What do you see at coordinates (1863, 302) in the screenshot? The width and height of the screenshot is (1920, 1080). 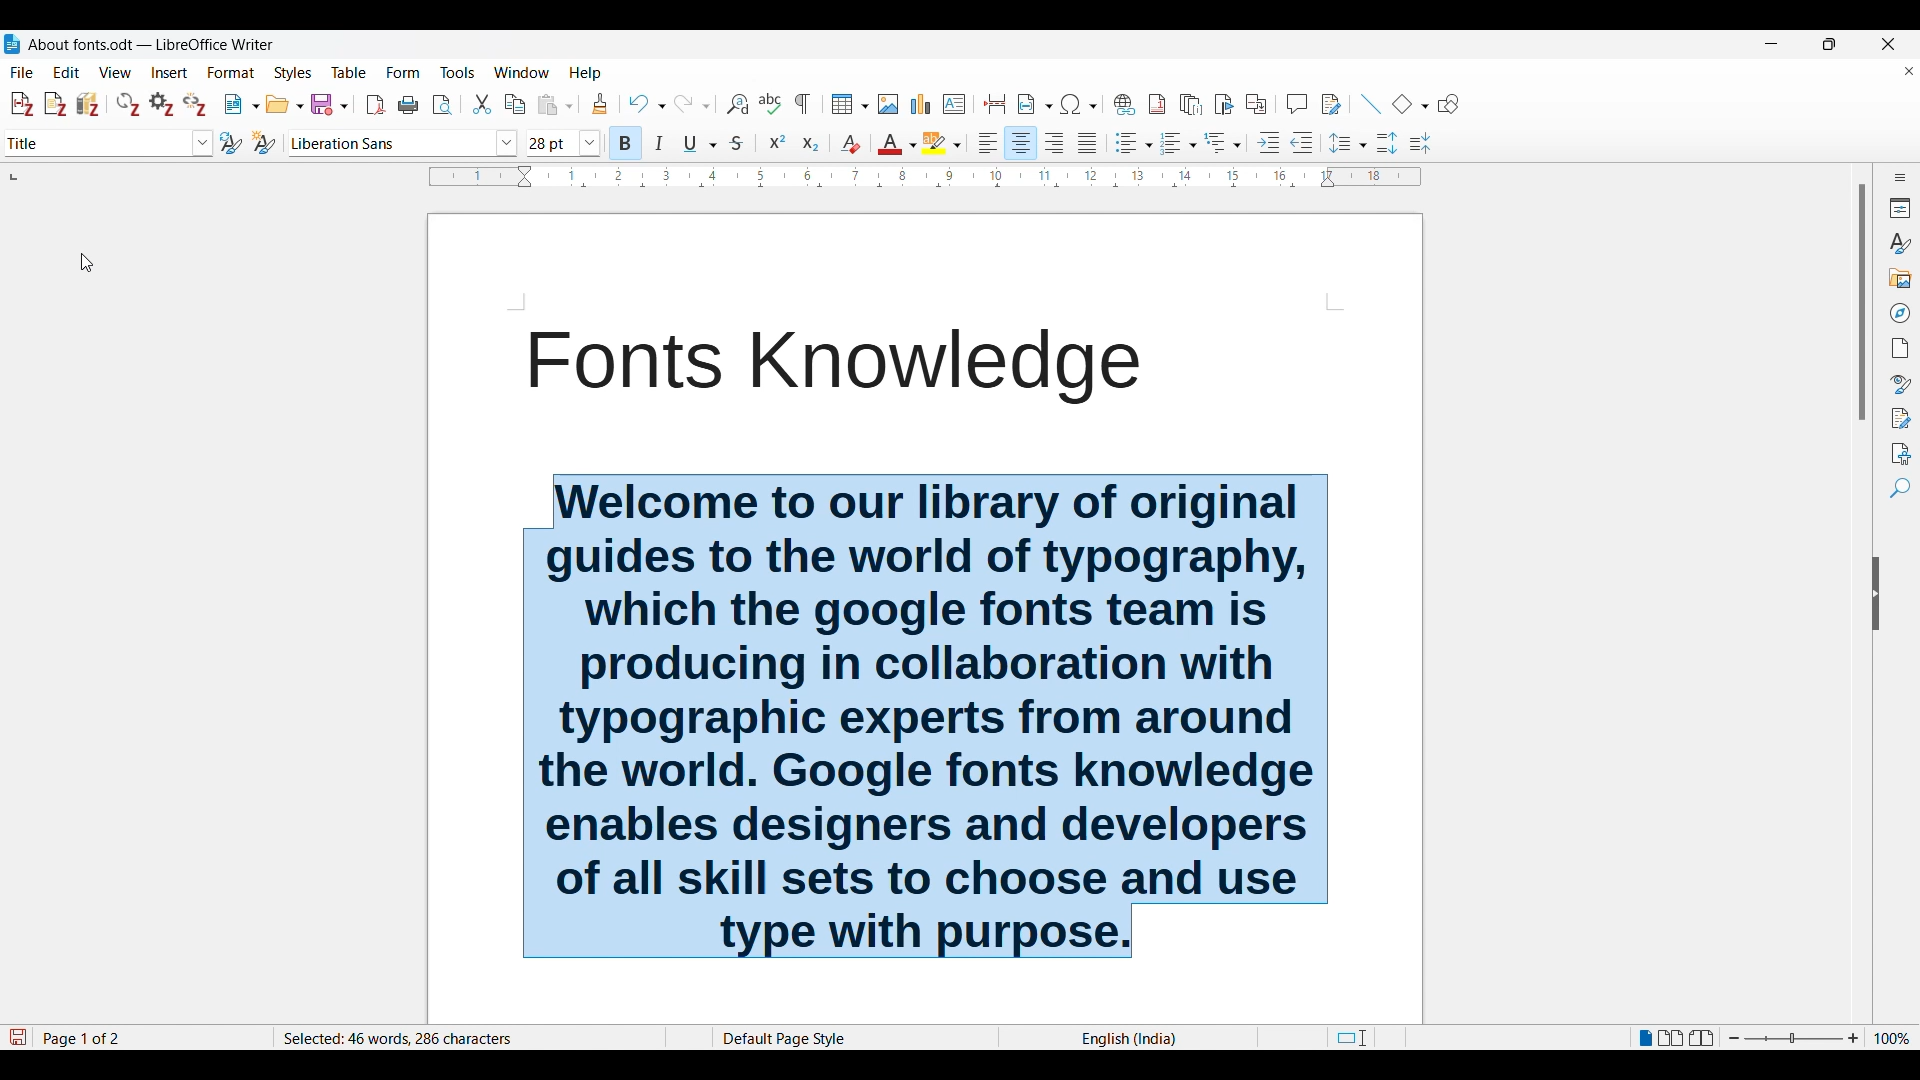 I see `Vertical slide bar` at bounding box center [1863, 302].